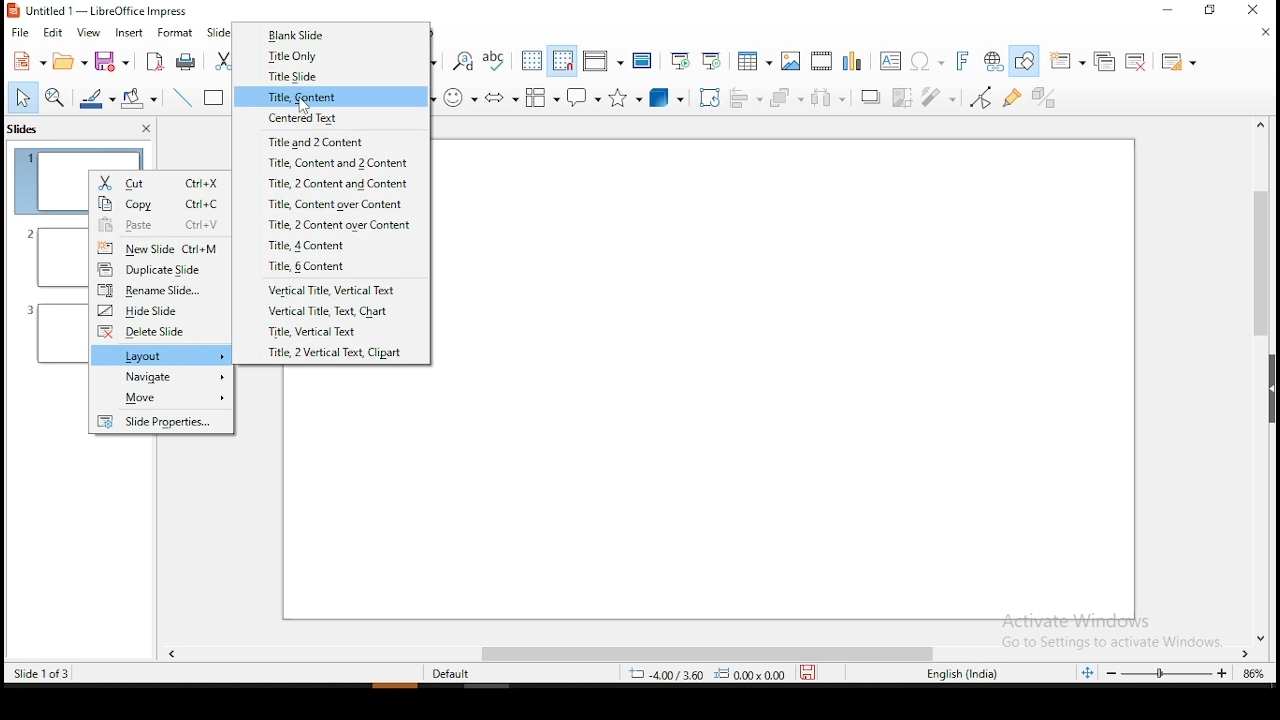  What do you see at coordinates (714, 62) in the screenshot?
I see `start from current slide` at bounding box center [714, 62].